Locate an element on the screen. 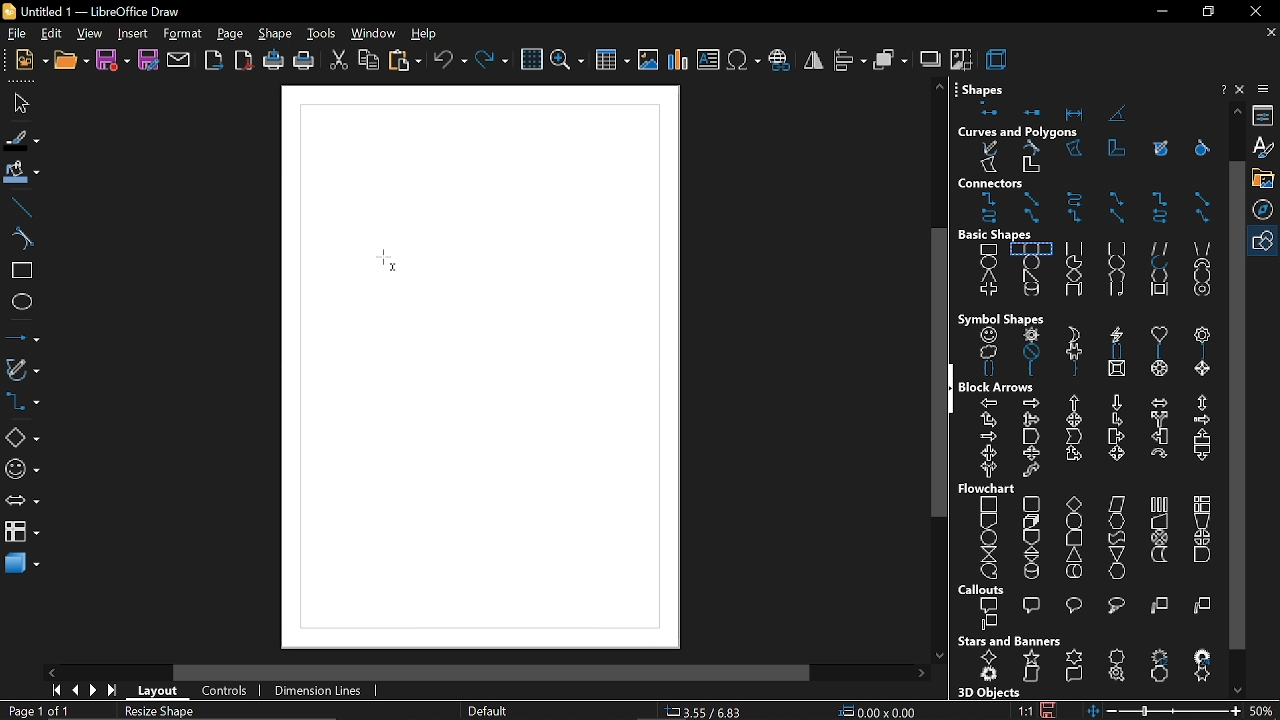 The image size is (1280, 720). callouts is located at coordinates (985, 590).